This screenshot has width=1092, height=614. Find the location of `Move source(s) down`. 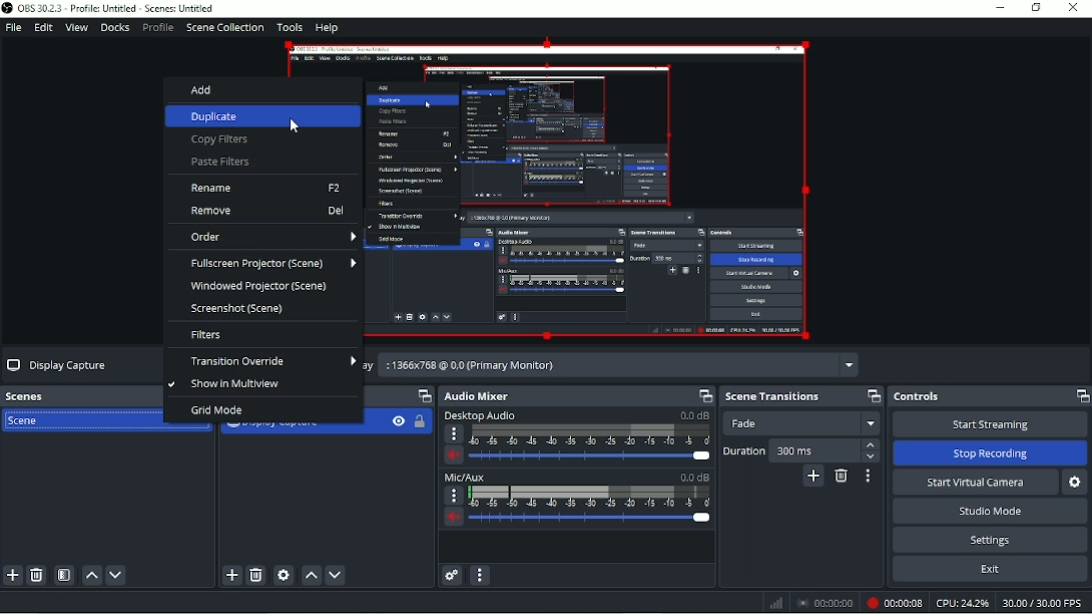

Move source(s) down is located at coordinates (335, 575).